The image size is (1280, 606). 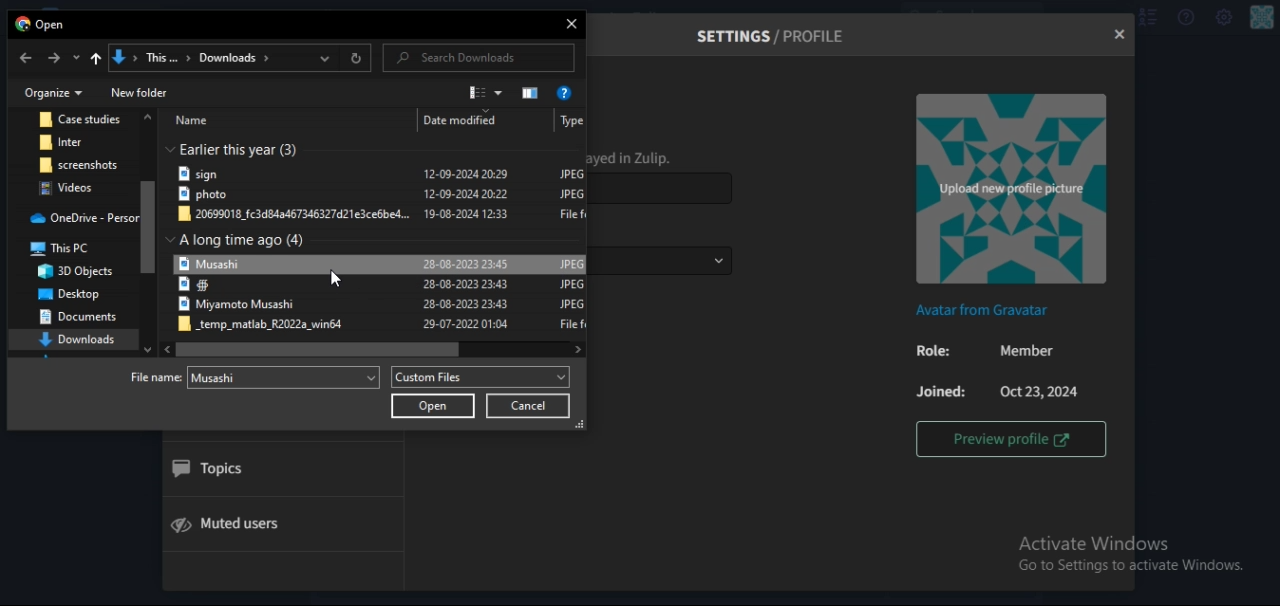 What do you see at coordinates (996, 353) in the screenshot?
I see `Role : Member` at bounding box center [996, 353].